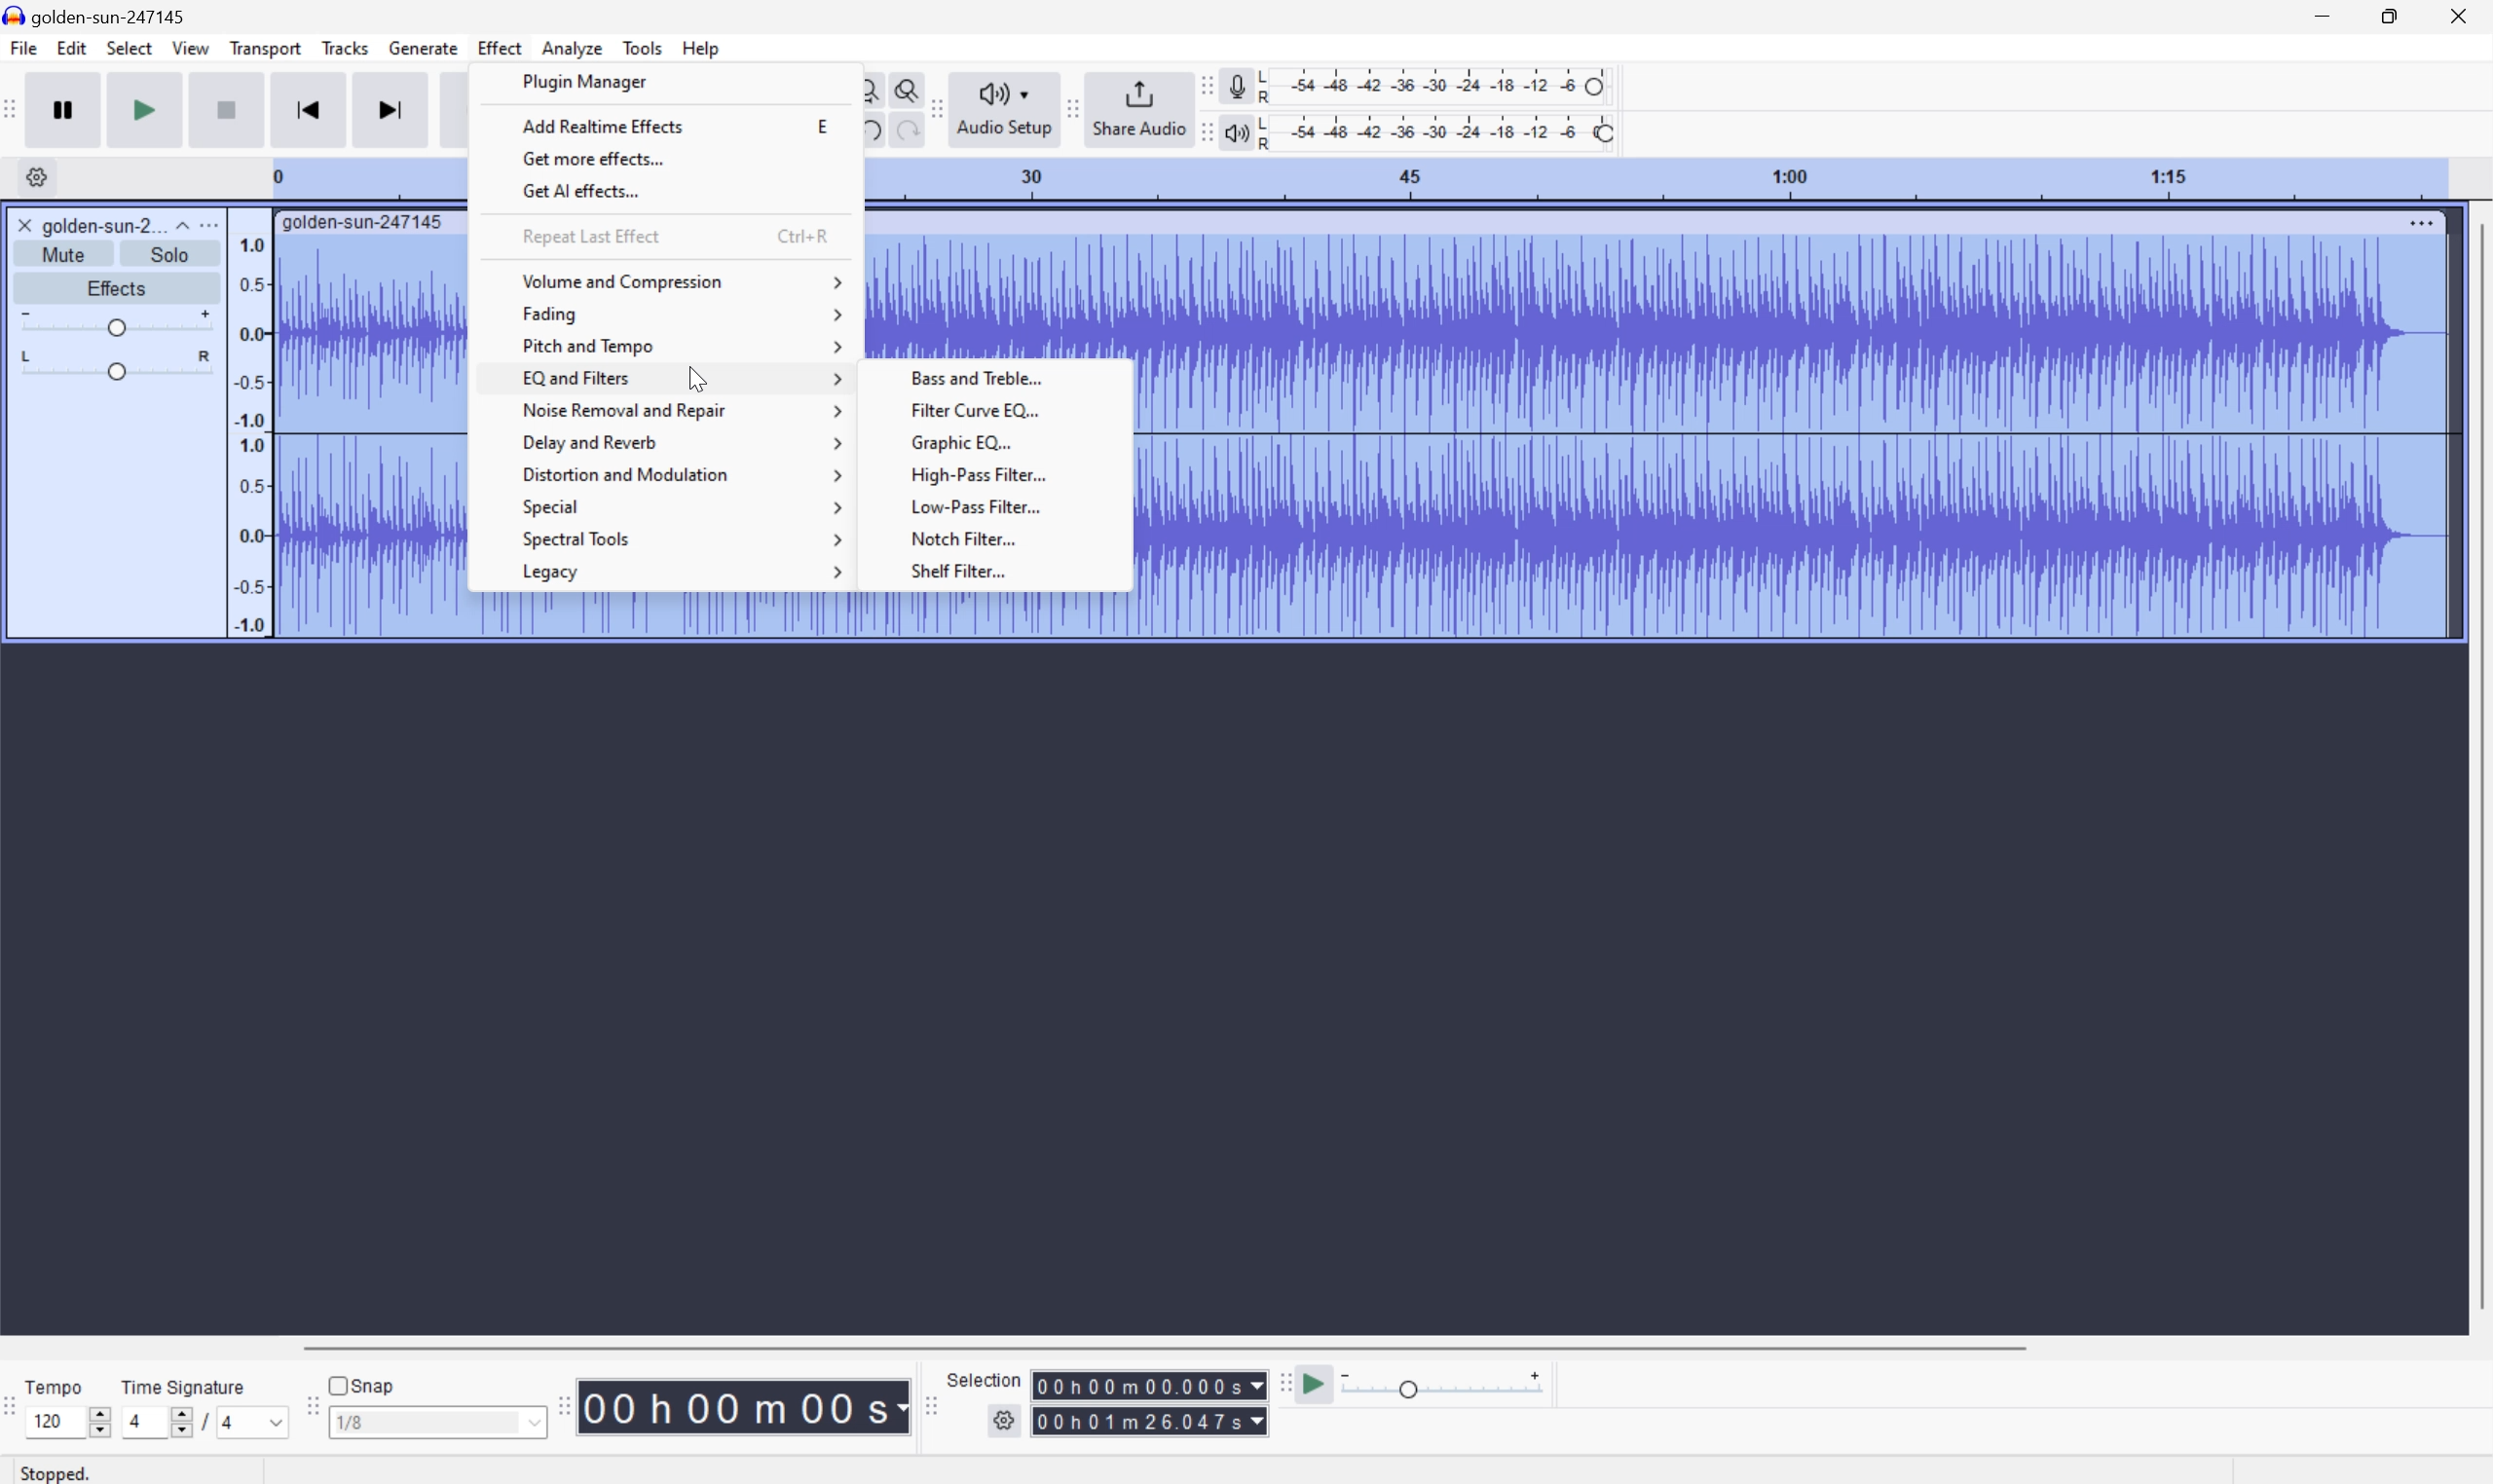 This screenshot has height=1484, width=2493. What do you see at coordinates (1008, 411) in the screenshot?
I see `Filter Curve EQ...` at bounding box center [1008, 411].